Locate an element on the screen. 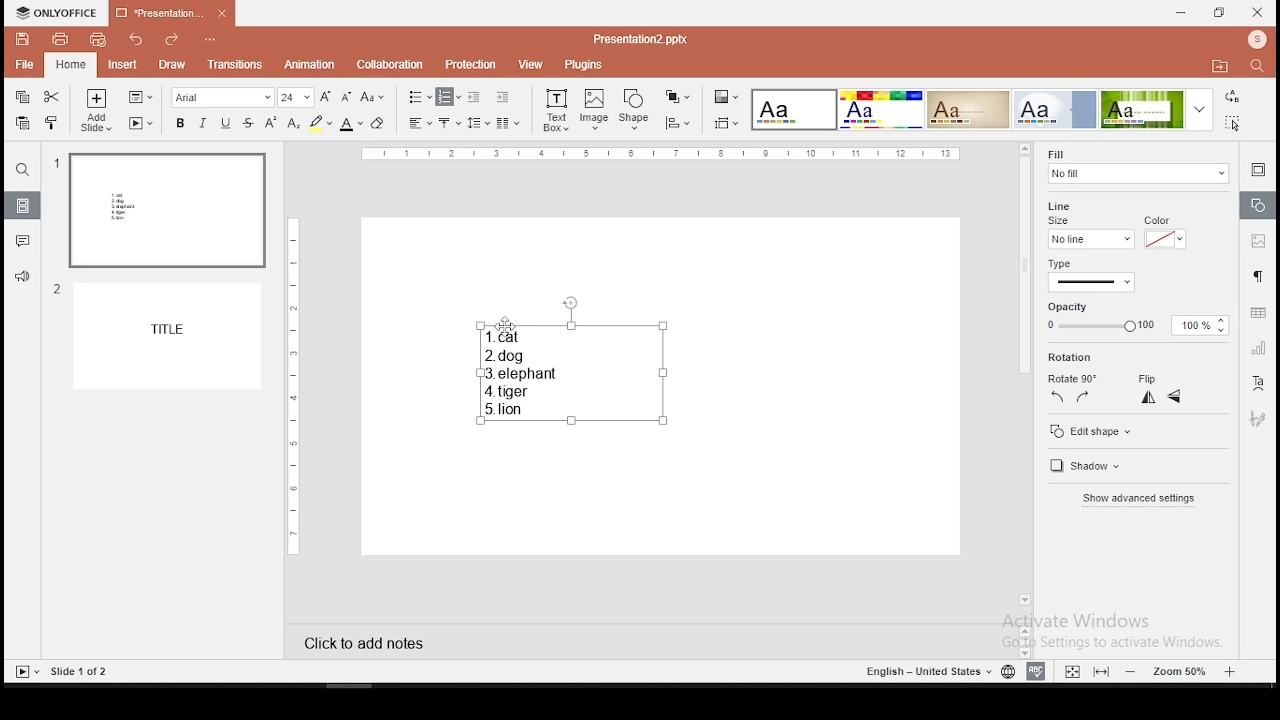  fill settings is located at coordinates (1135, 164).